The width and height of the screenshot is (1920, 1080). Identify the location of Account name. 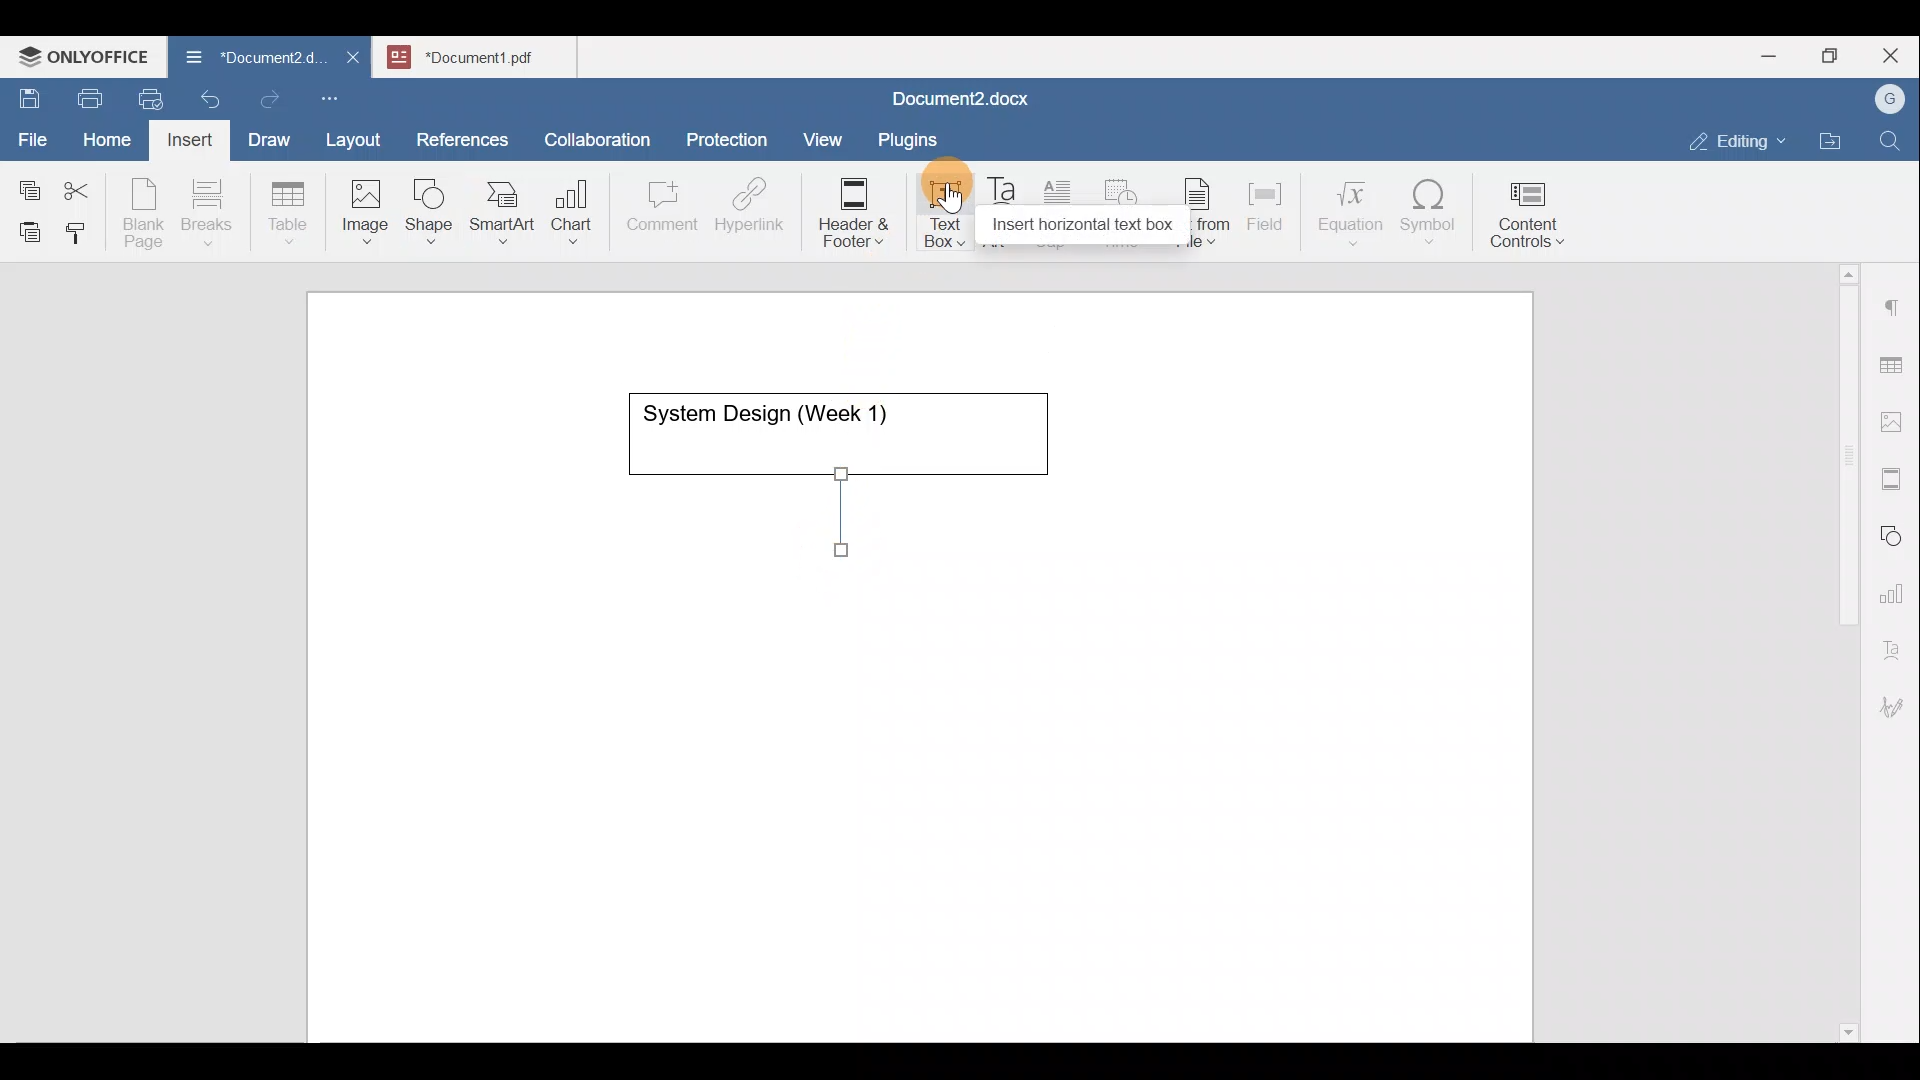
(1885, 100).